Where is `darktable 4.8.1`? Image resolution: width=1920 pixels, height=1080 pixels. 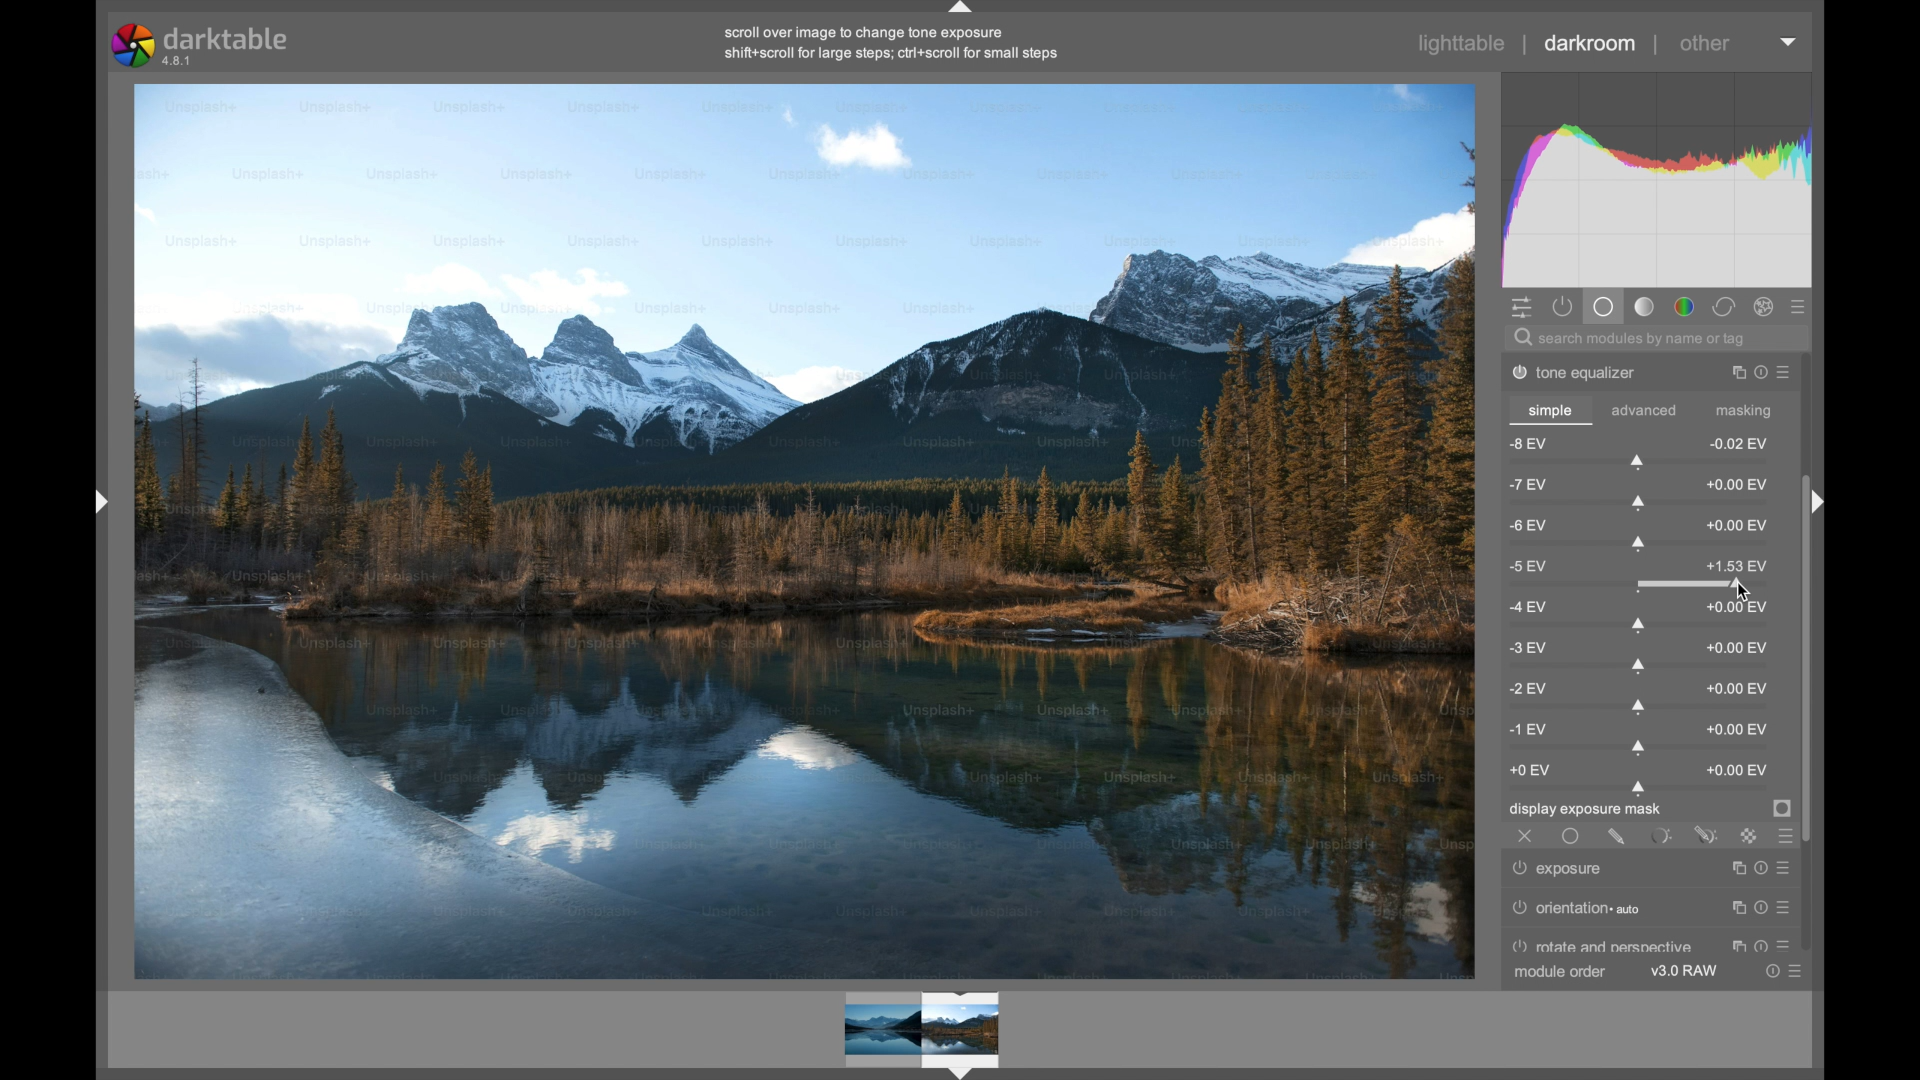
darktable 4.8.1 is located at coordinates (200, 45).